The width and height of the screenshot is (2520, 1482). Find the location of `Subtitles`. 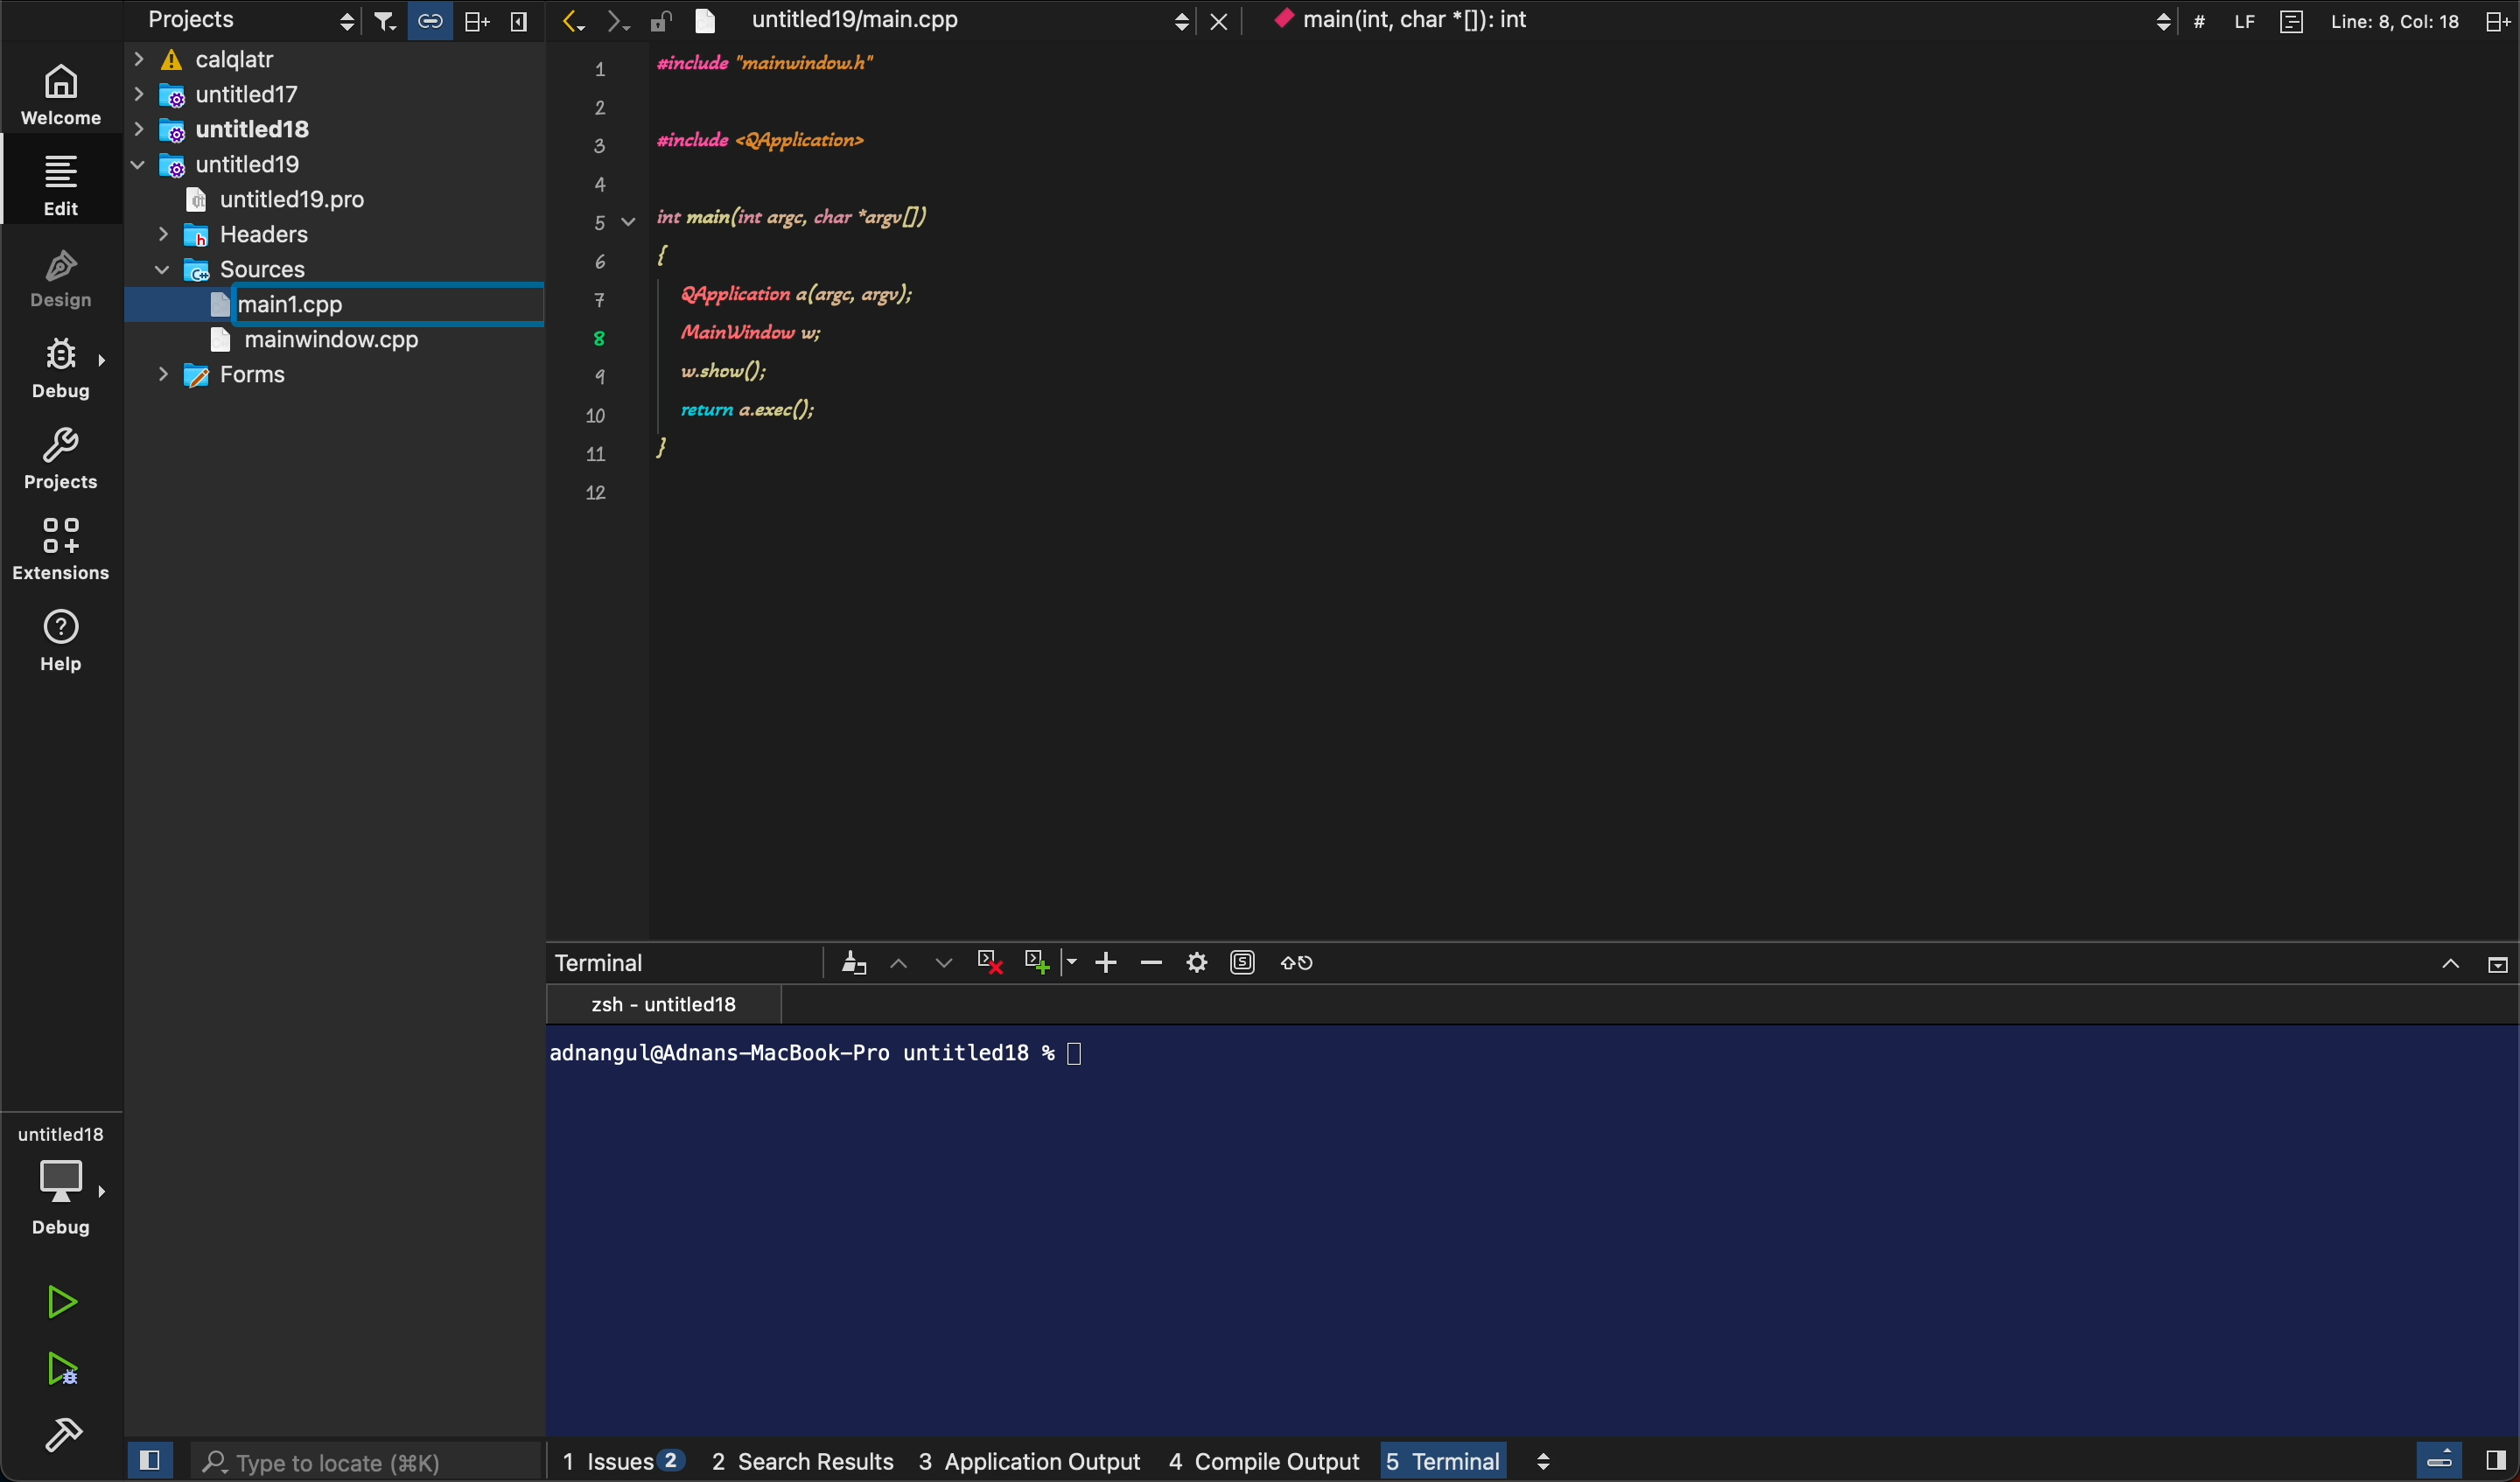

Subtitles is located at coordinates (1243, 960).